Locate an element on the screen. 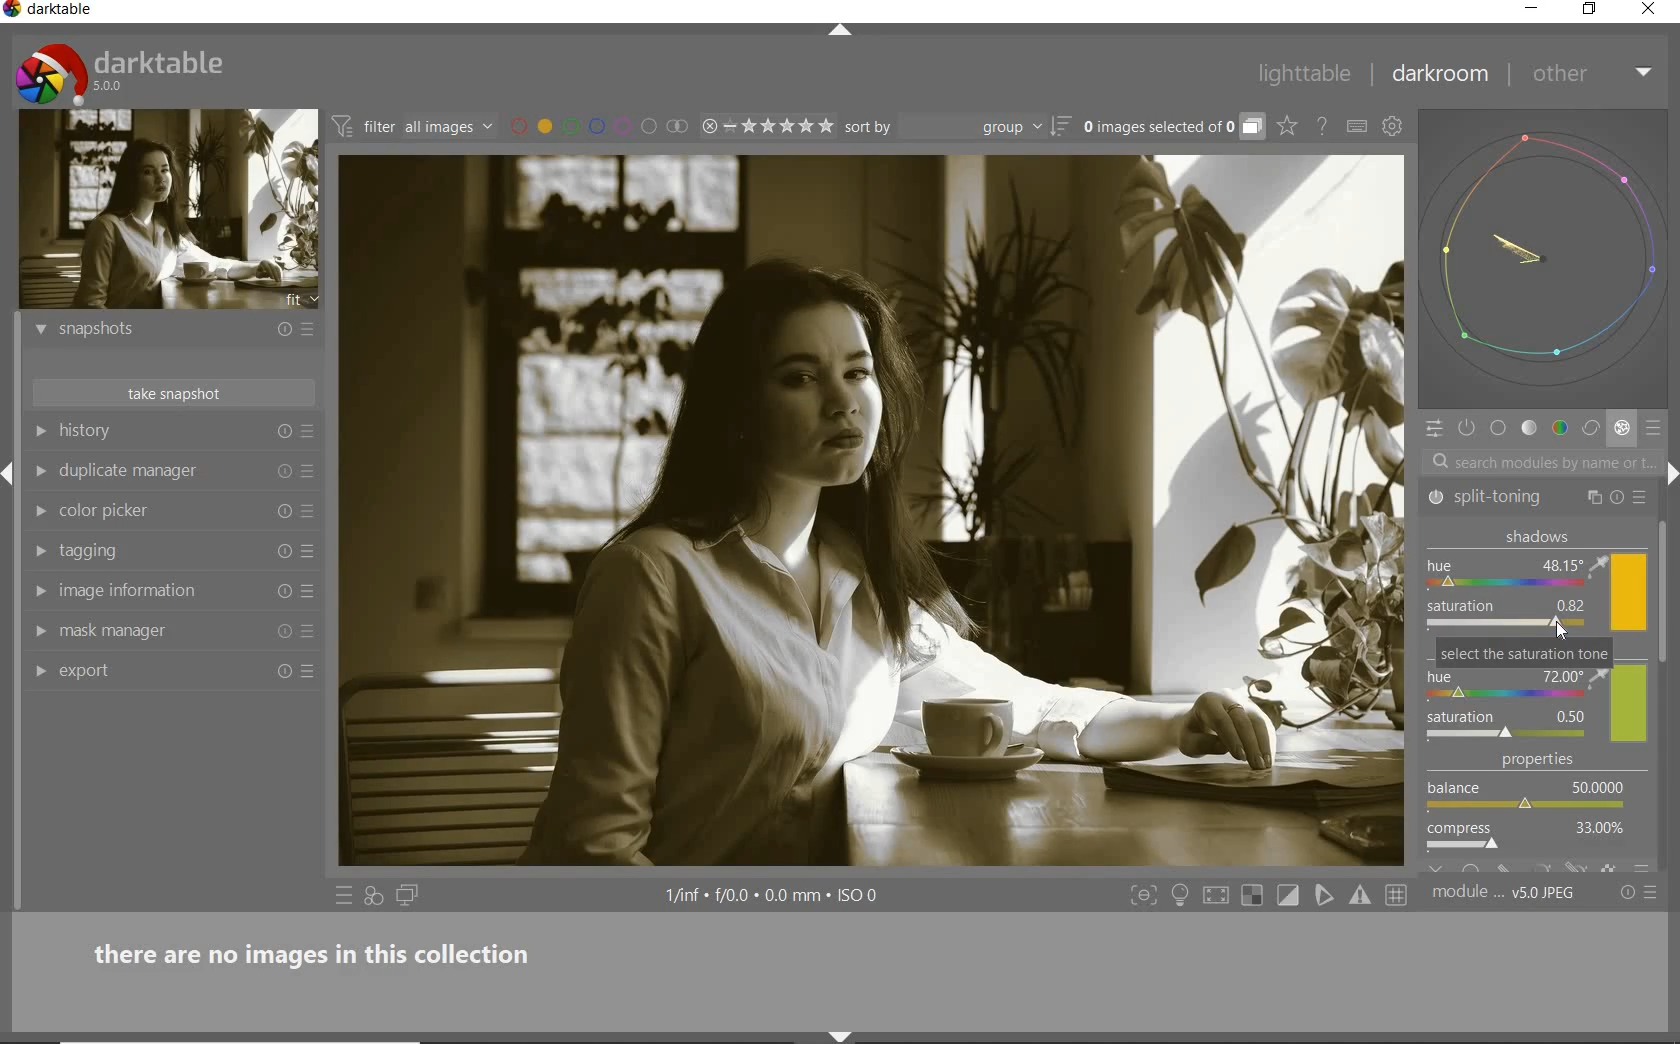 This screenshot has height=1044, width=1680. display a second darkroom image window is located at coordinates (408, 896).